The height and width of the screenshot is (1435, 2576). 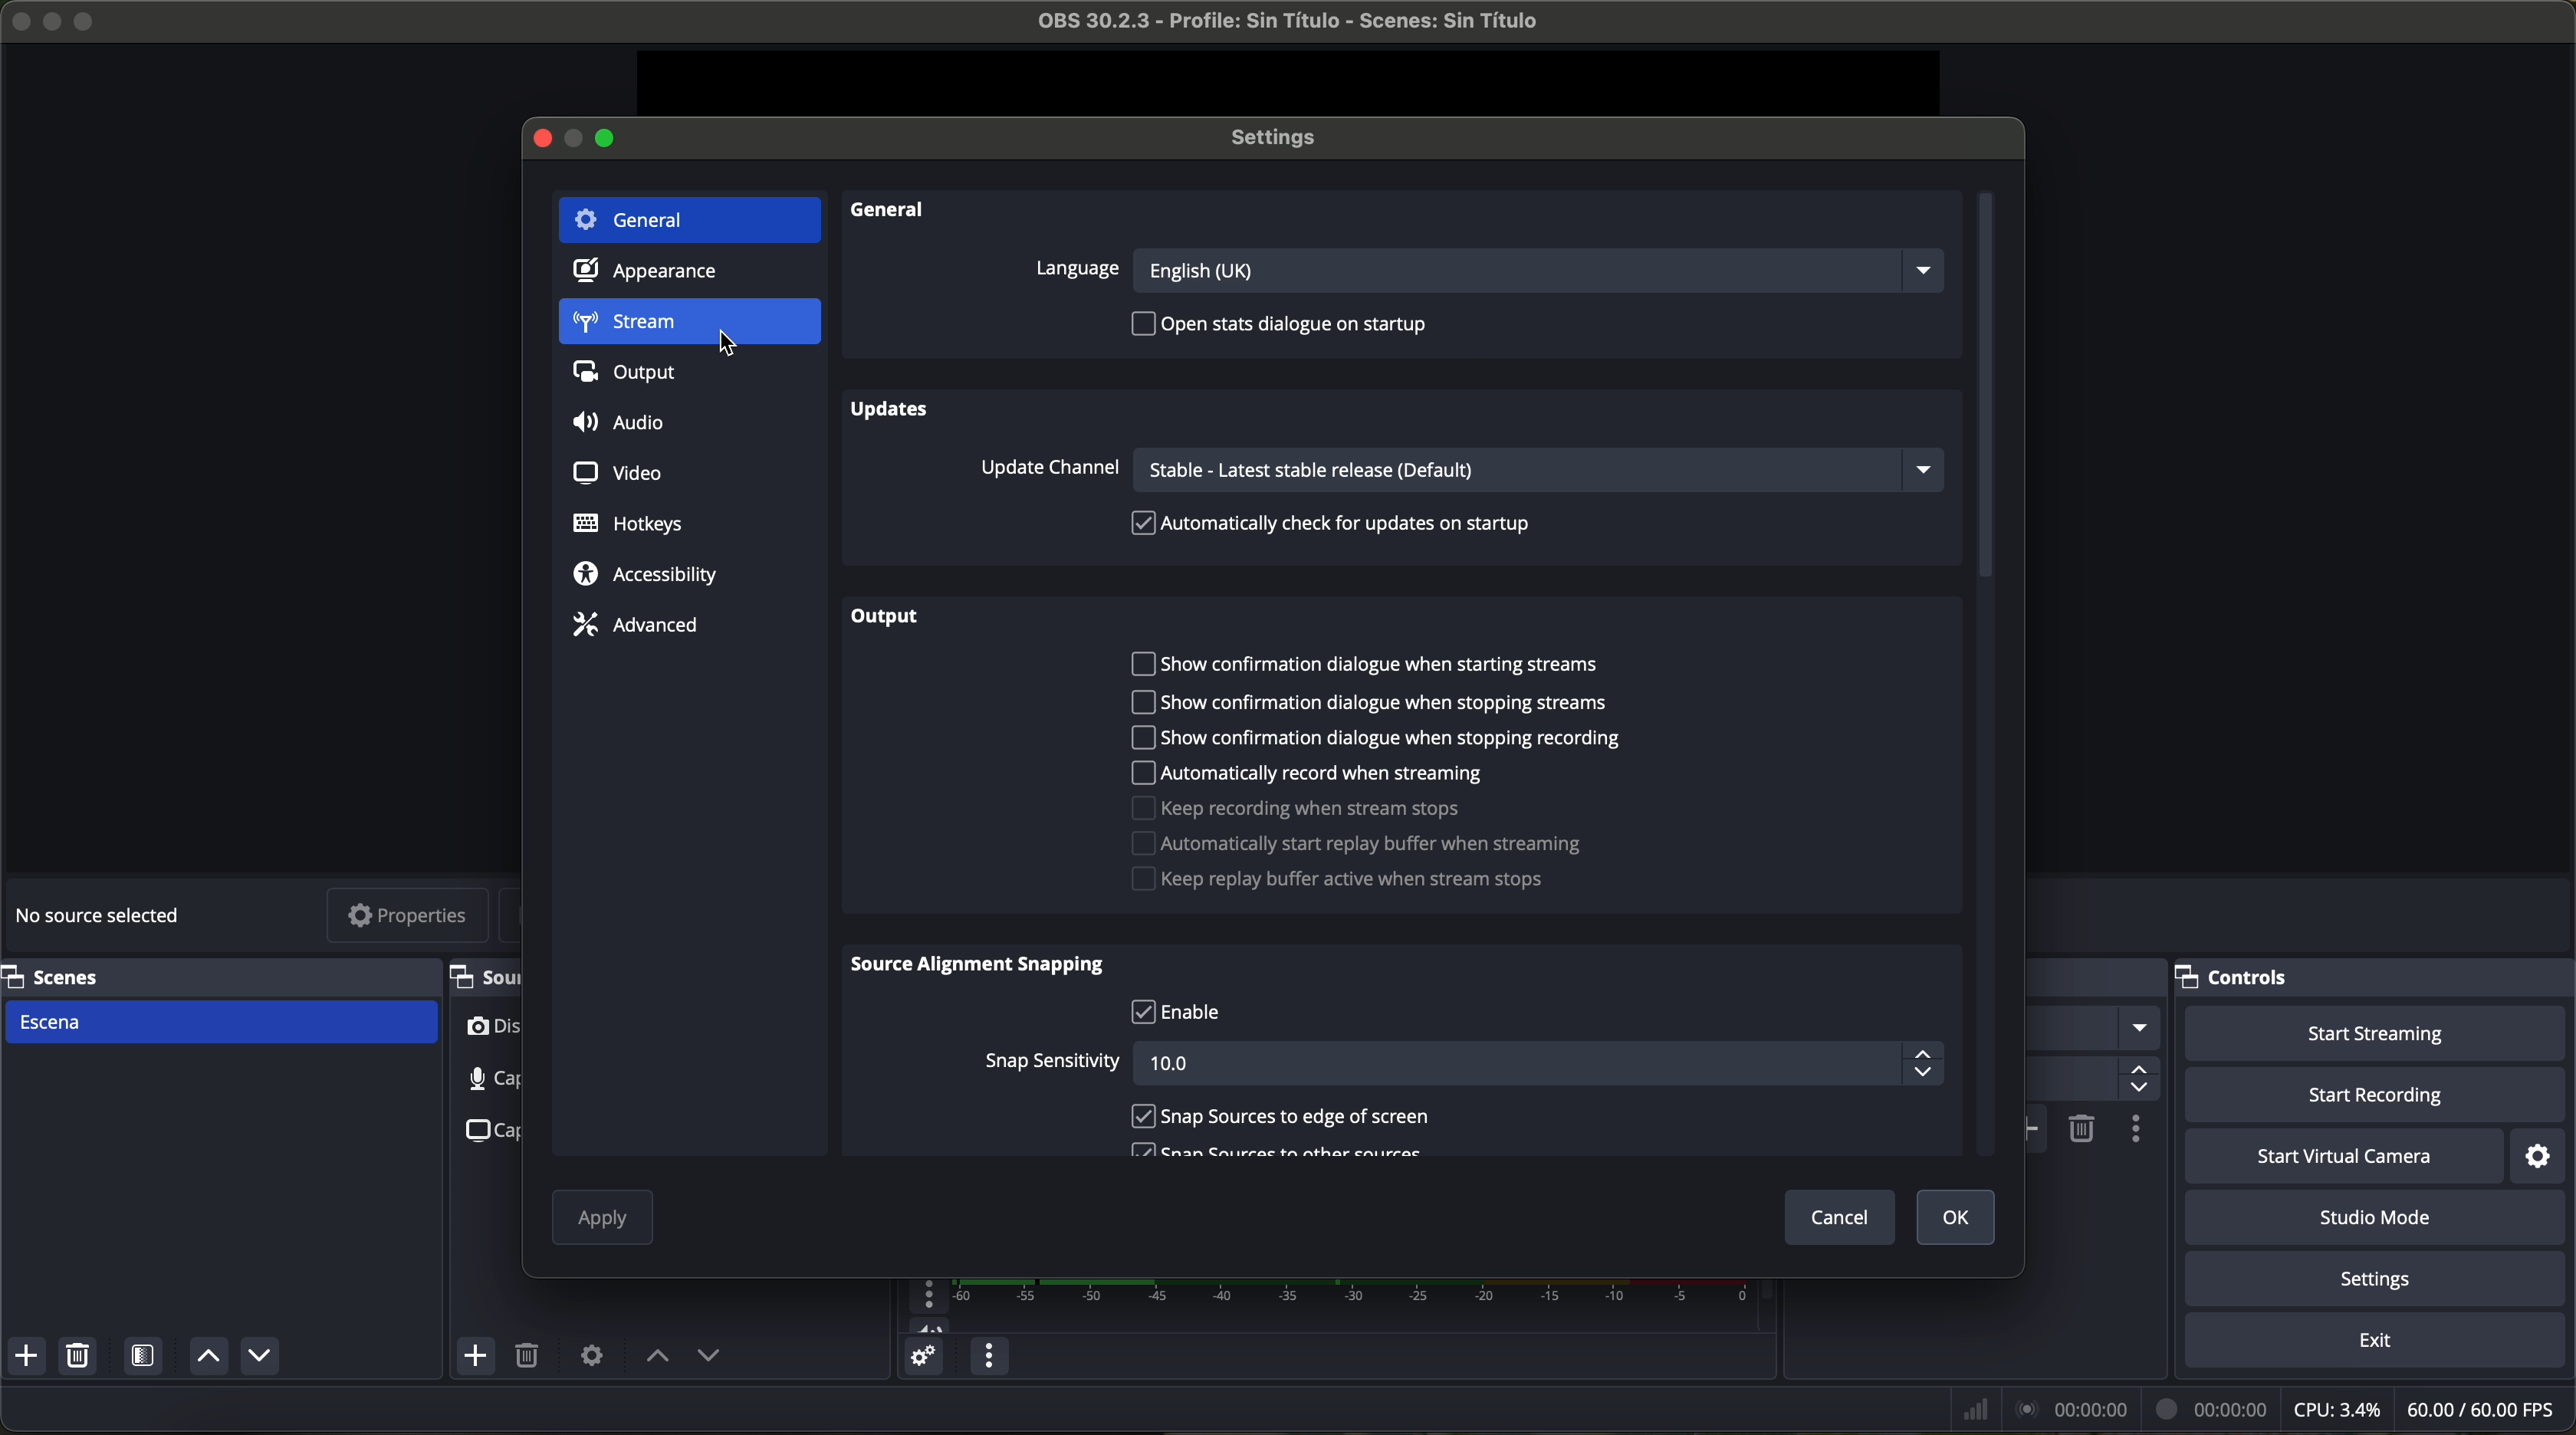 I want to click on settings, so click(x=1275, y=135).